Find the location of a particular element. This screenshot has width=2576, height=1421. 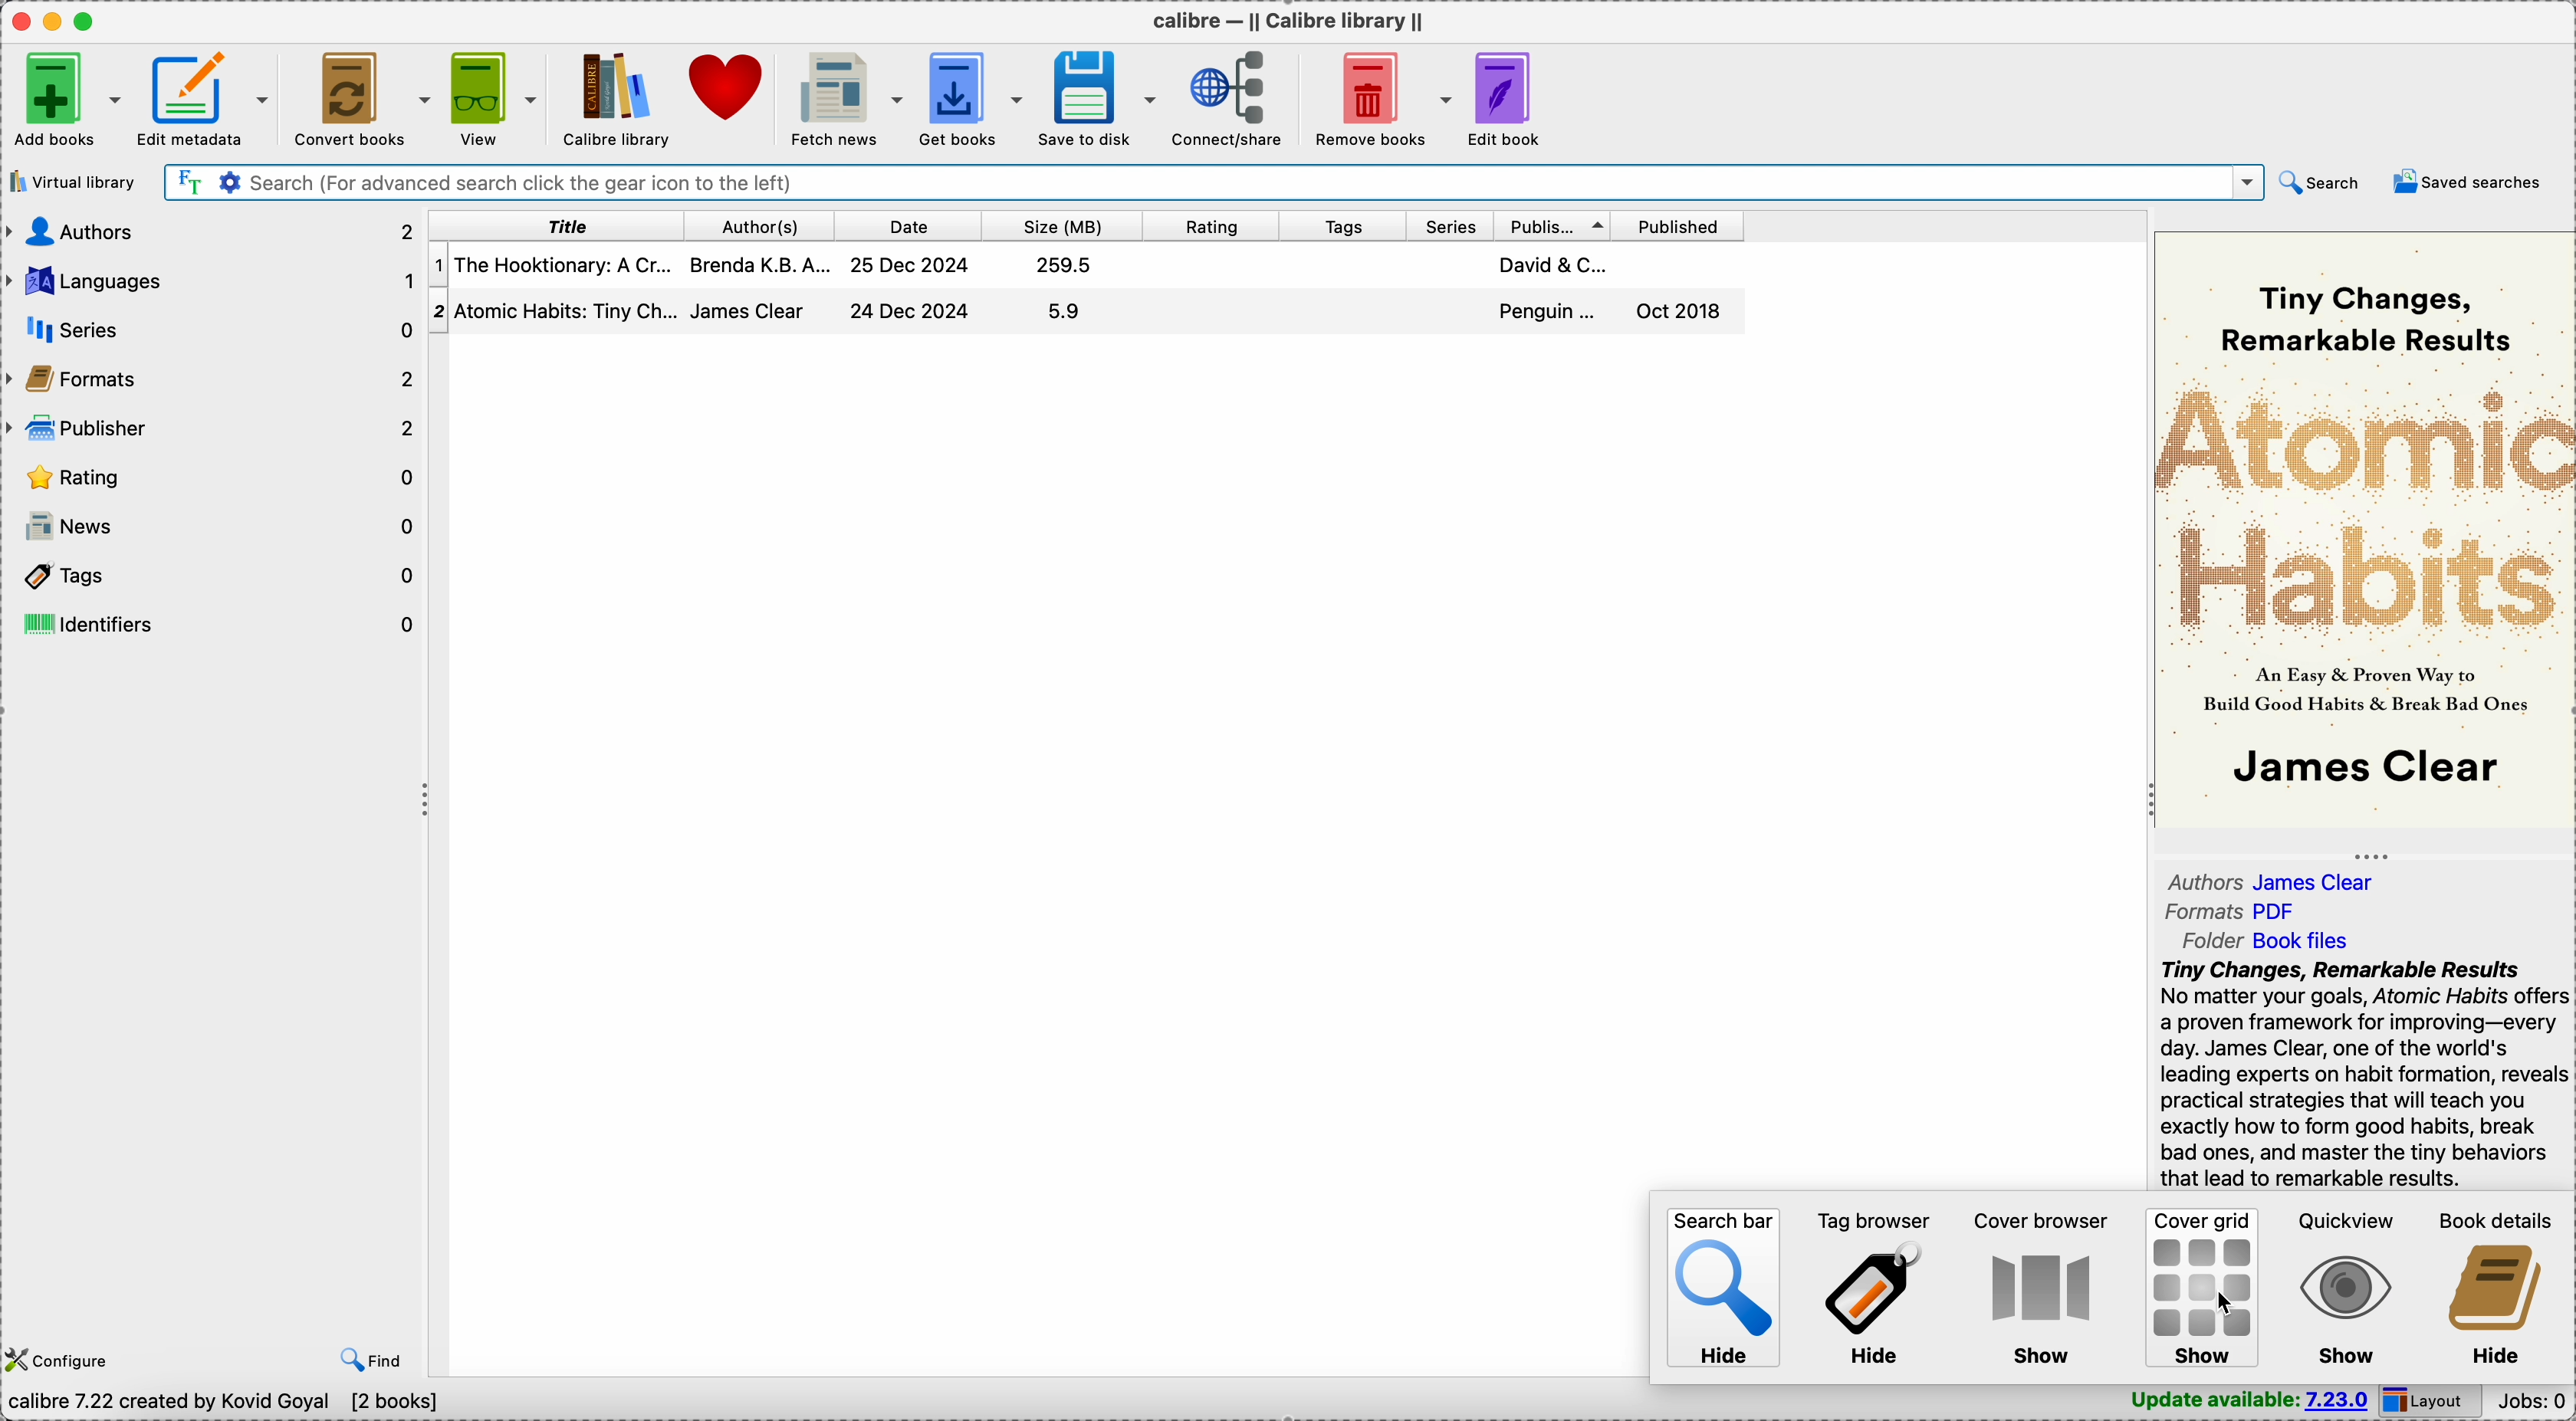

drop down is located at coordinates (2248, 182).